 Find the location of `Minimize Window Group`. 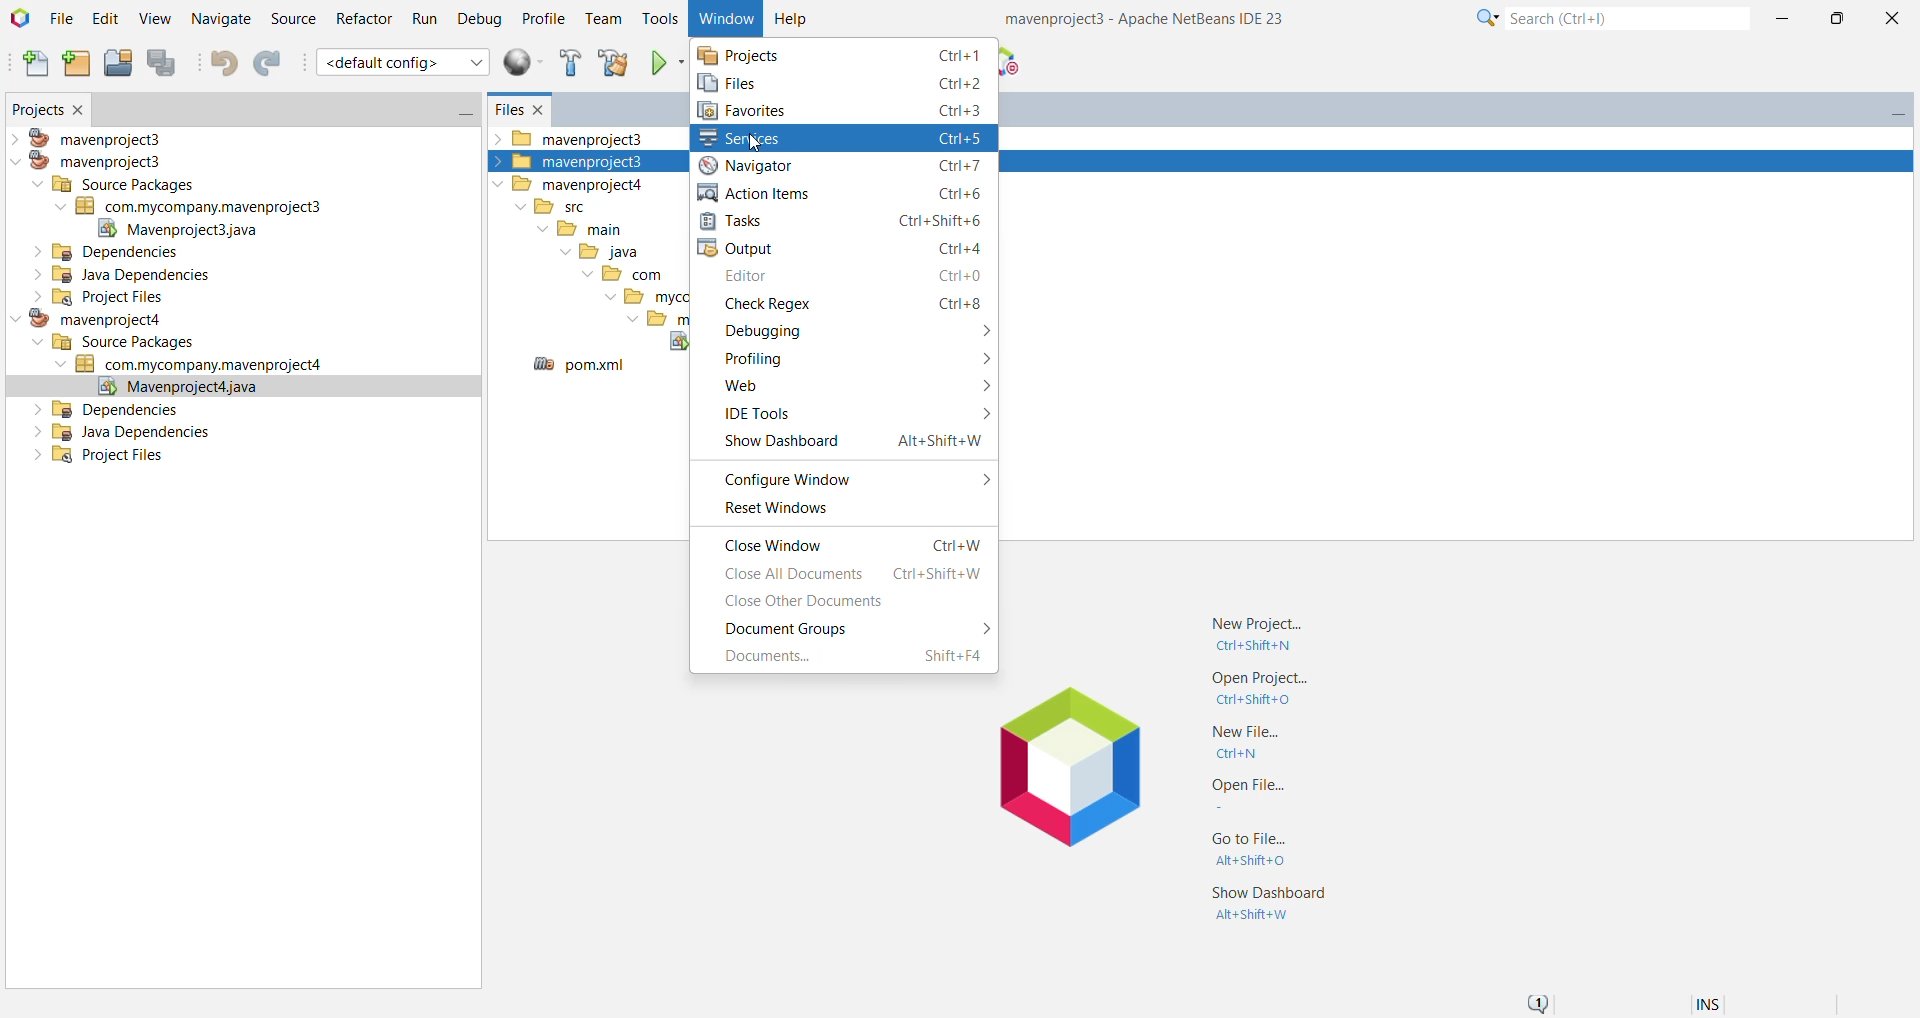

Minimize Window Group is located at coordinates (459, 113).